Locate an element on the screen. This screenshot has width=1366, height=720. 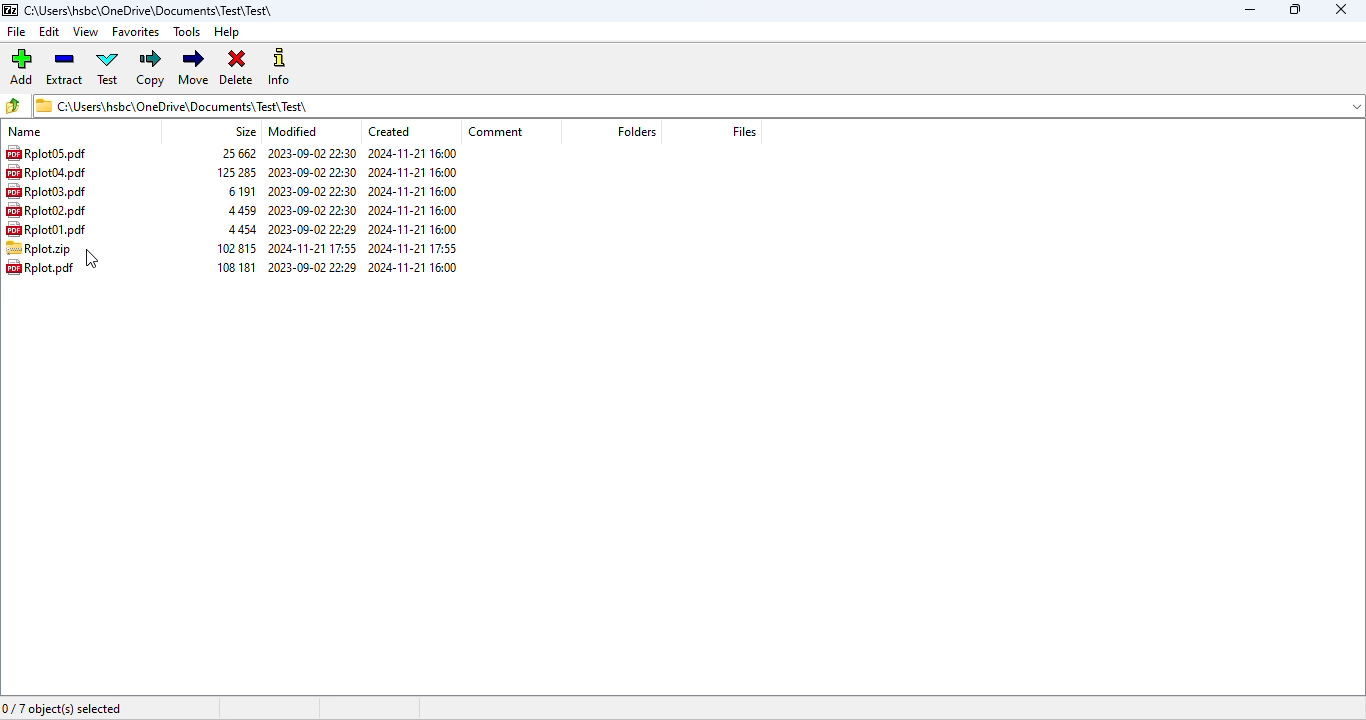
tools is located at coordinates (188, 31).